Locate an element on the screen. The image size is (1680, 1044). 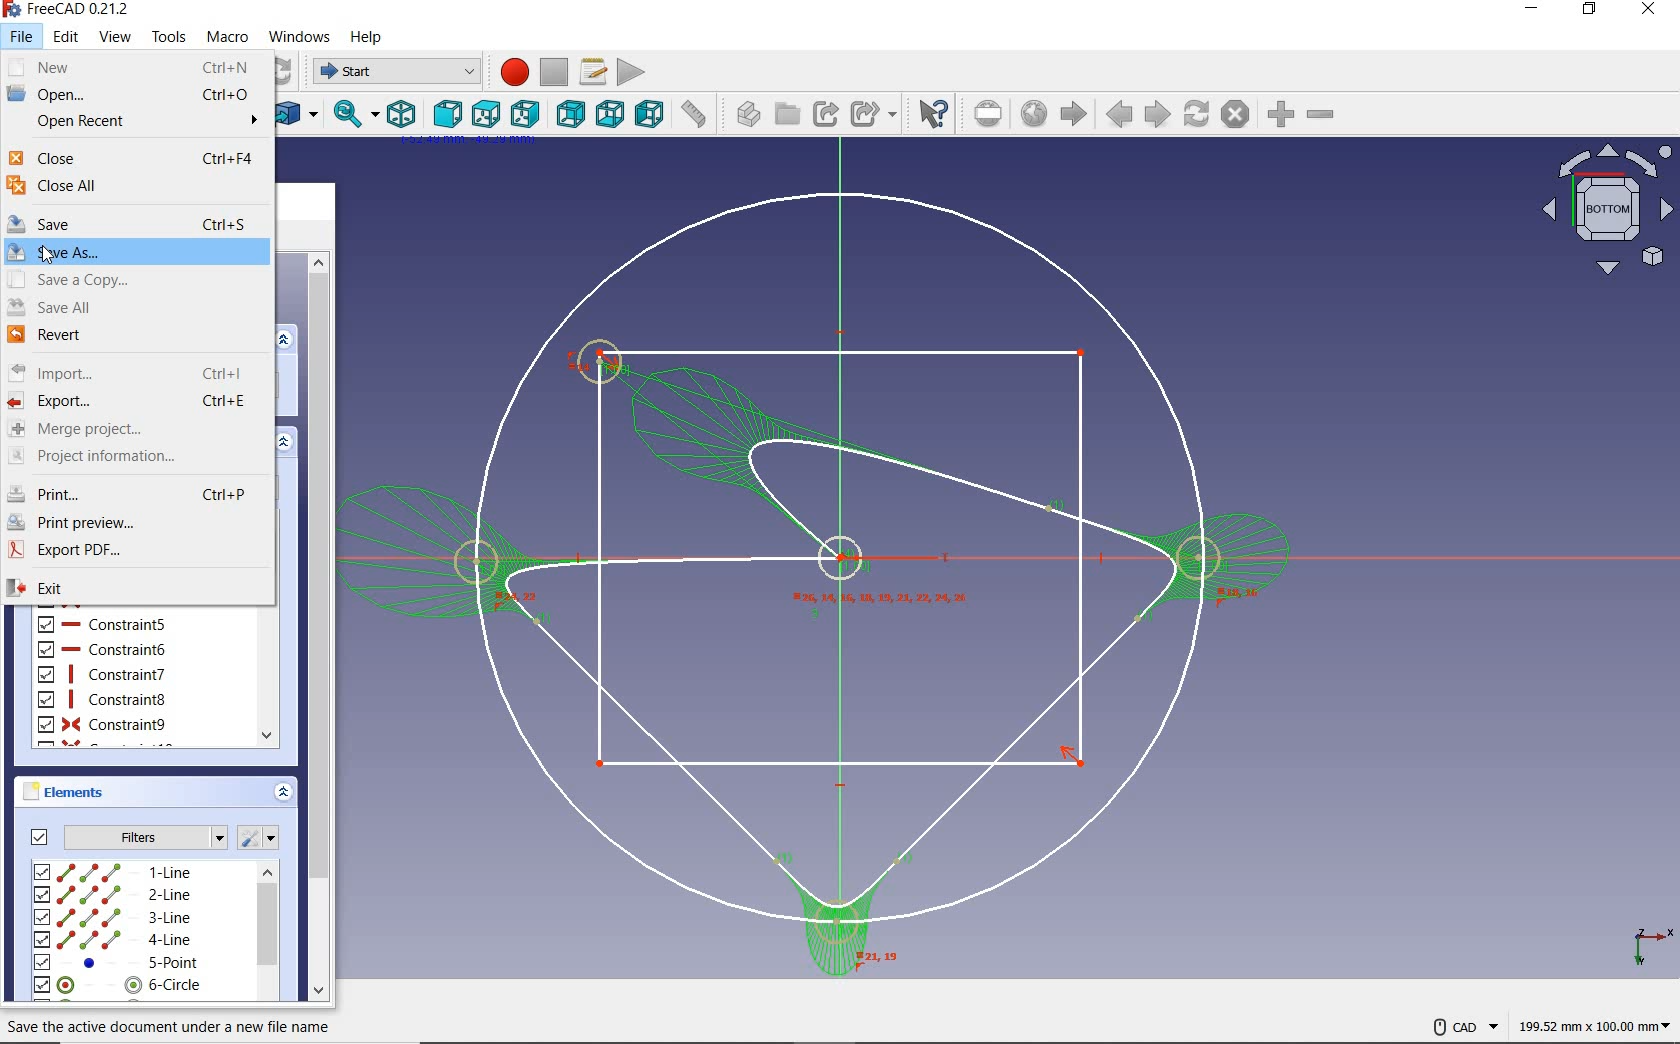
filters is located at coordinates (122, 836).